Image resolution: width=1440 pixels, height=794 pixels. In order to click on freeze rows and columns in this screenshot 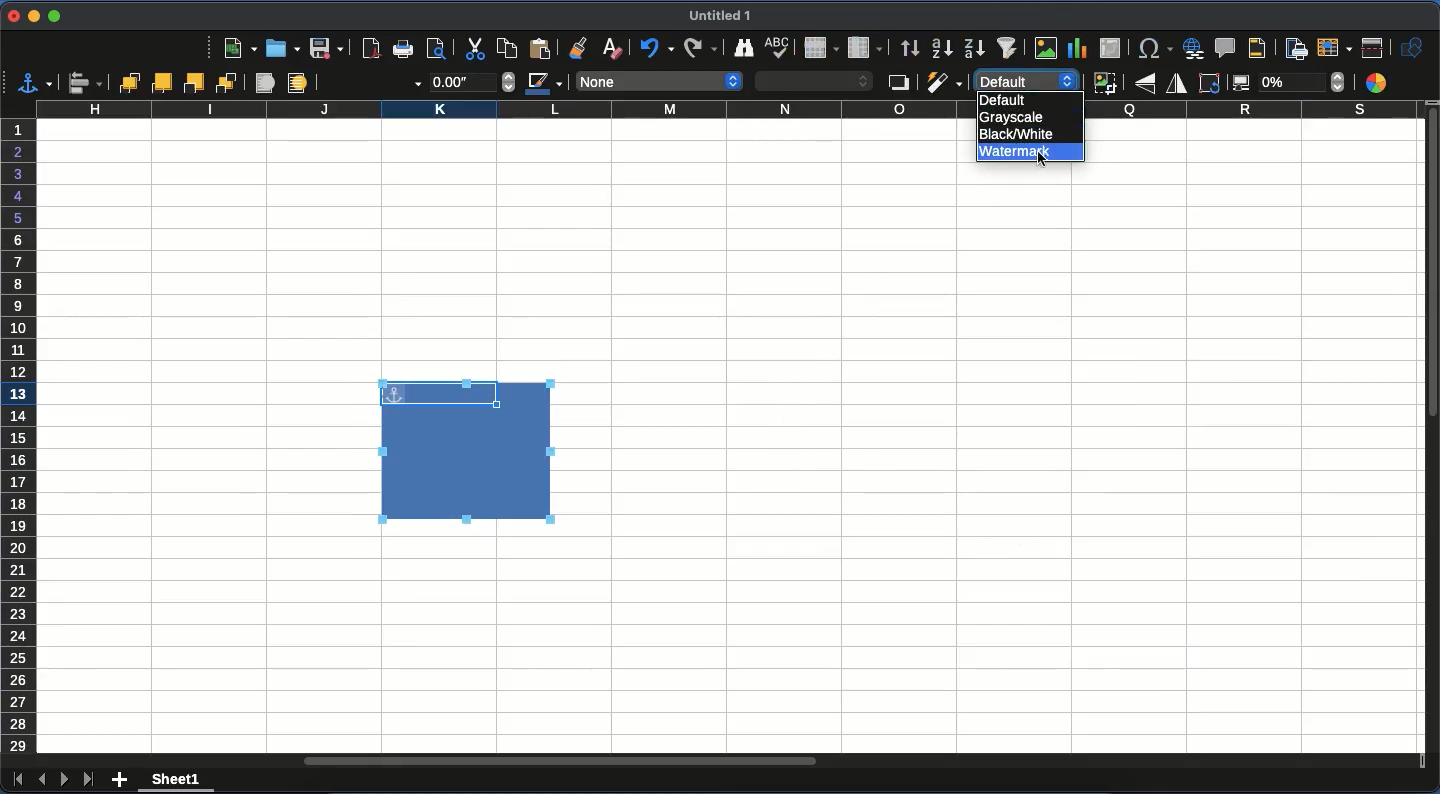, I will do `click(1334, 47)`.